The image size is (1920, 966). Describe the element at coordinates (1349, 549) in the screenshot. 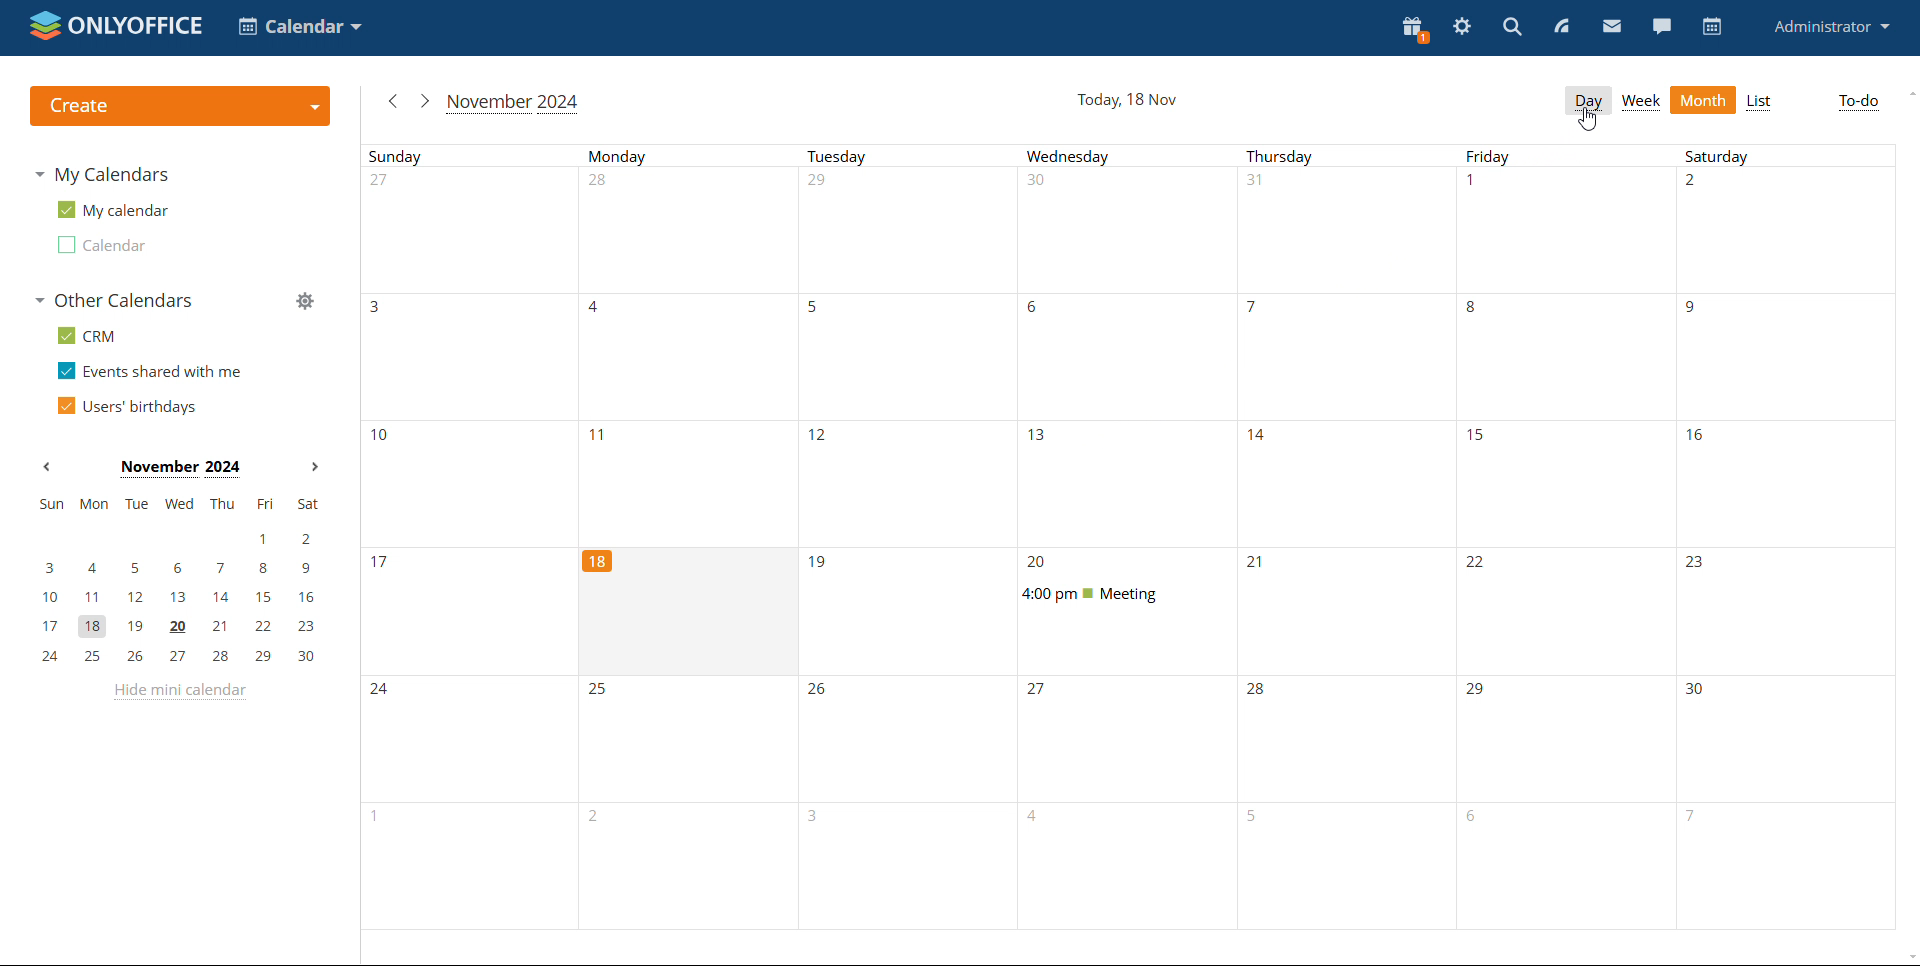

I see `Thursday` at that location.